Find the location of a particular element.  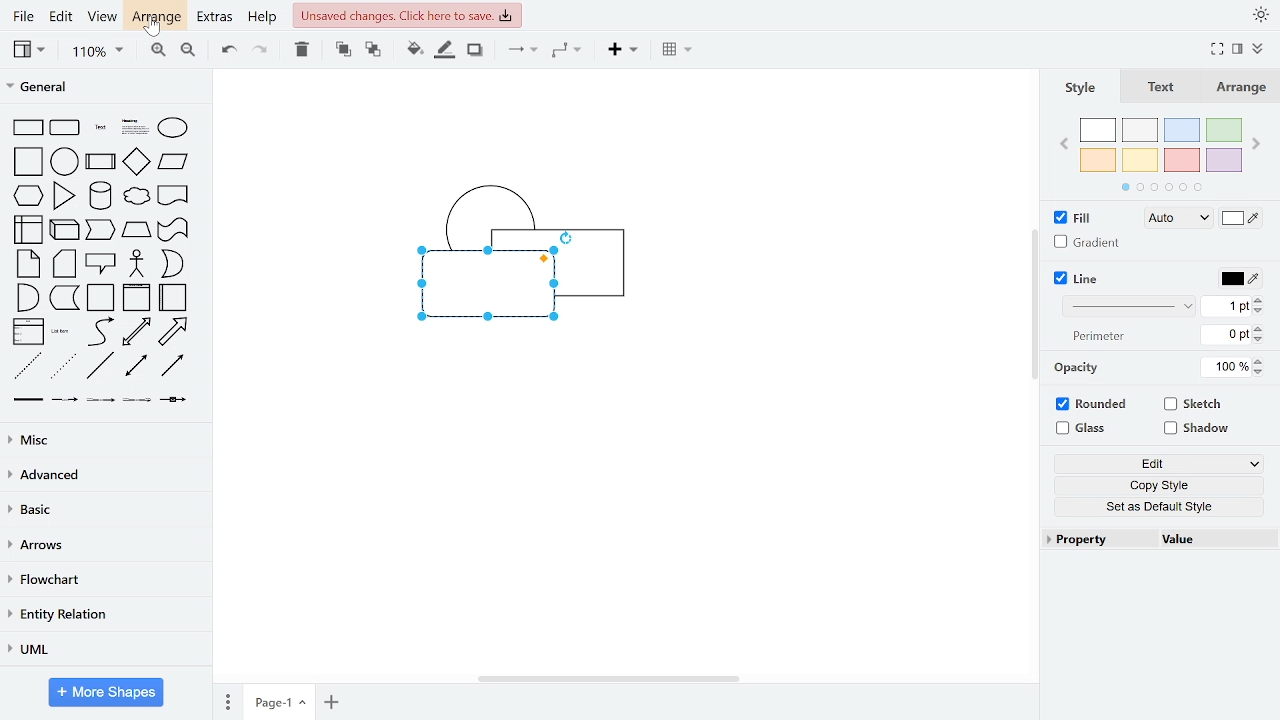

fill is located at coordinates (1075, 218).